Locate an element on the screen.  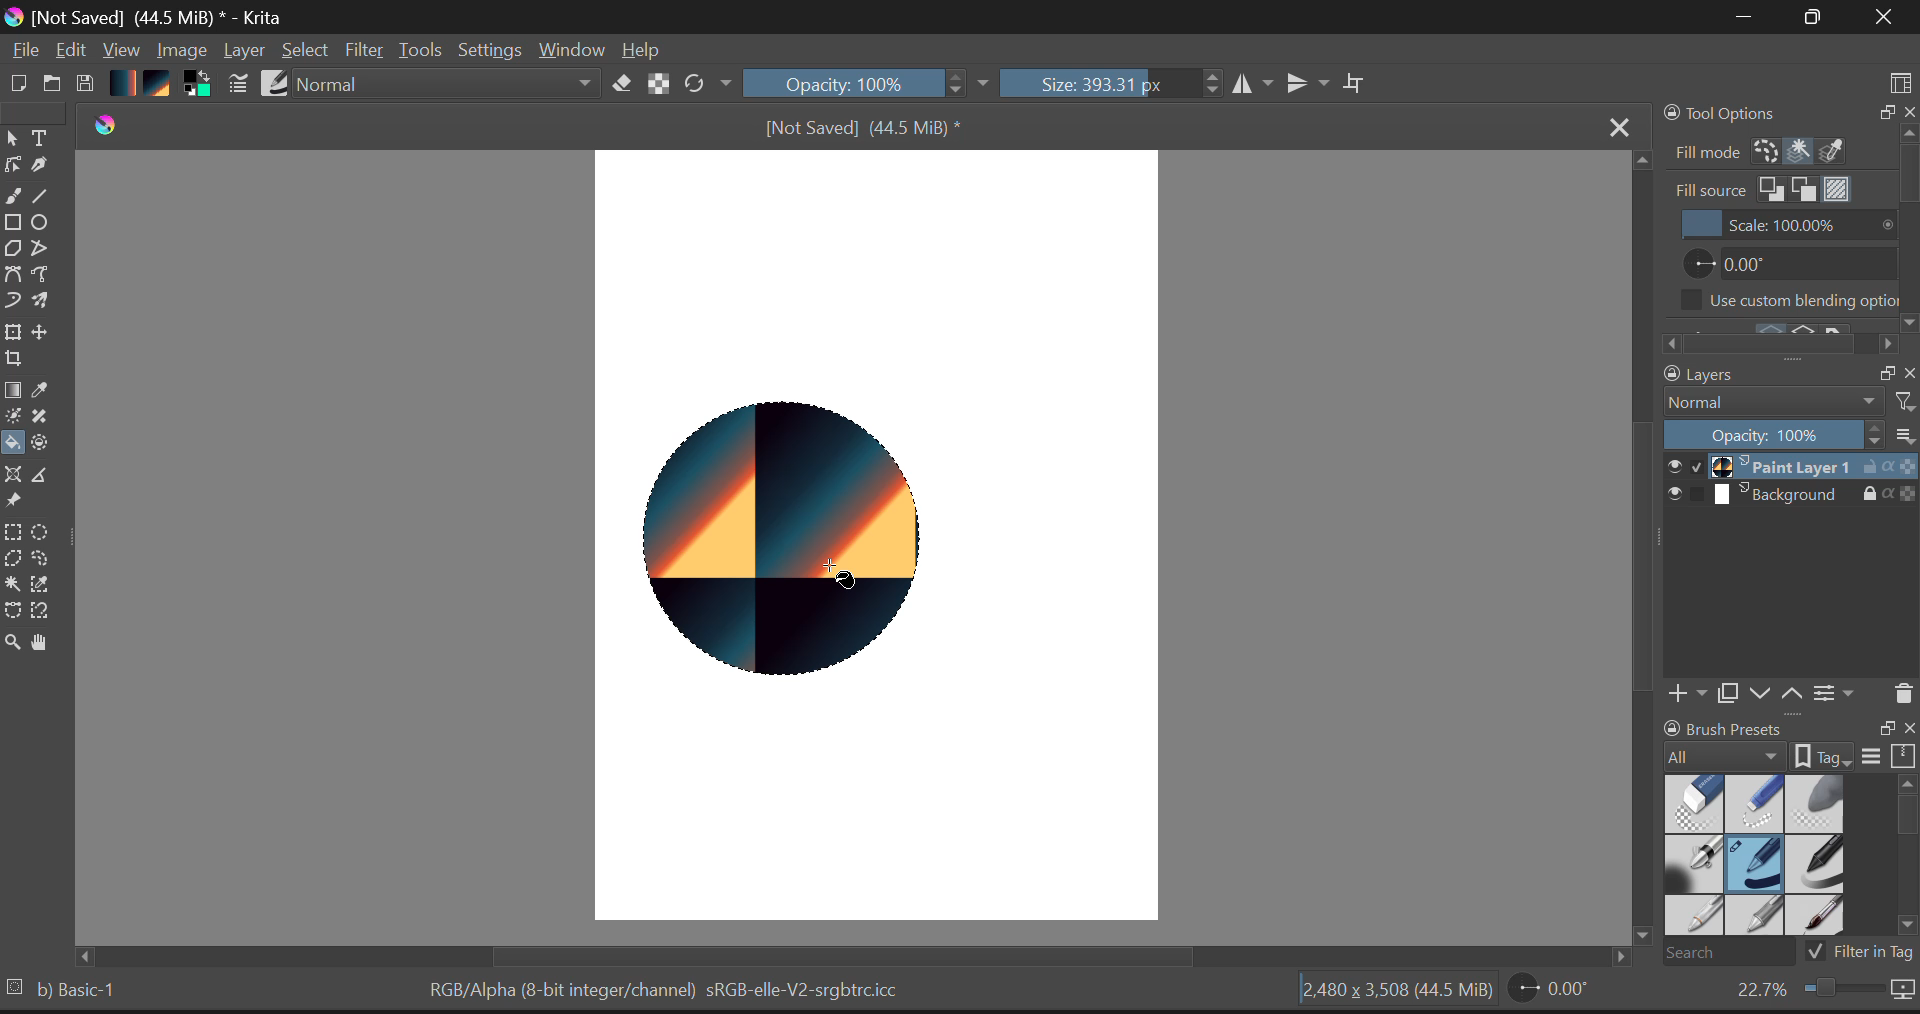
Help is located at coordinates (642, 49).